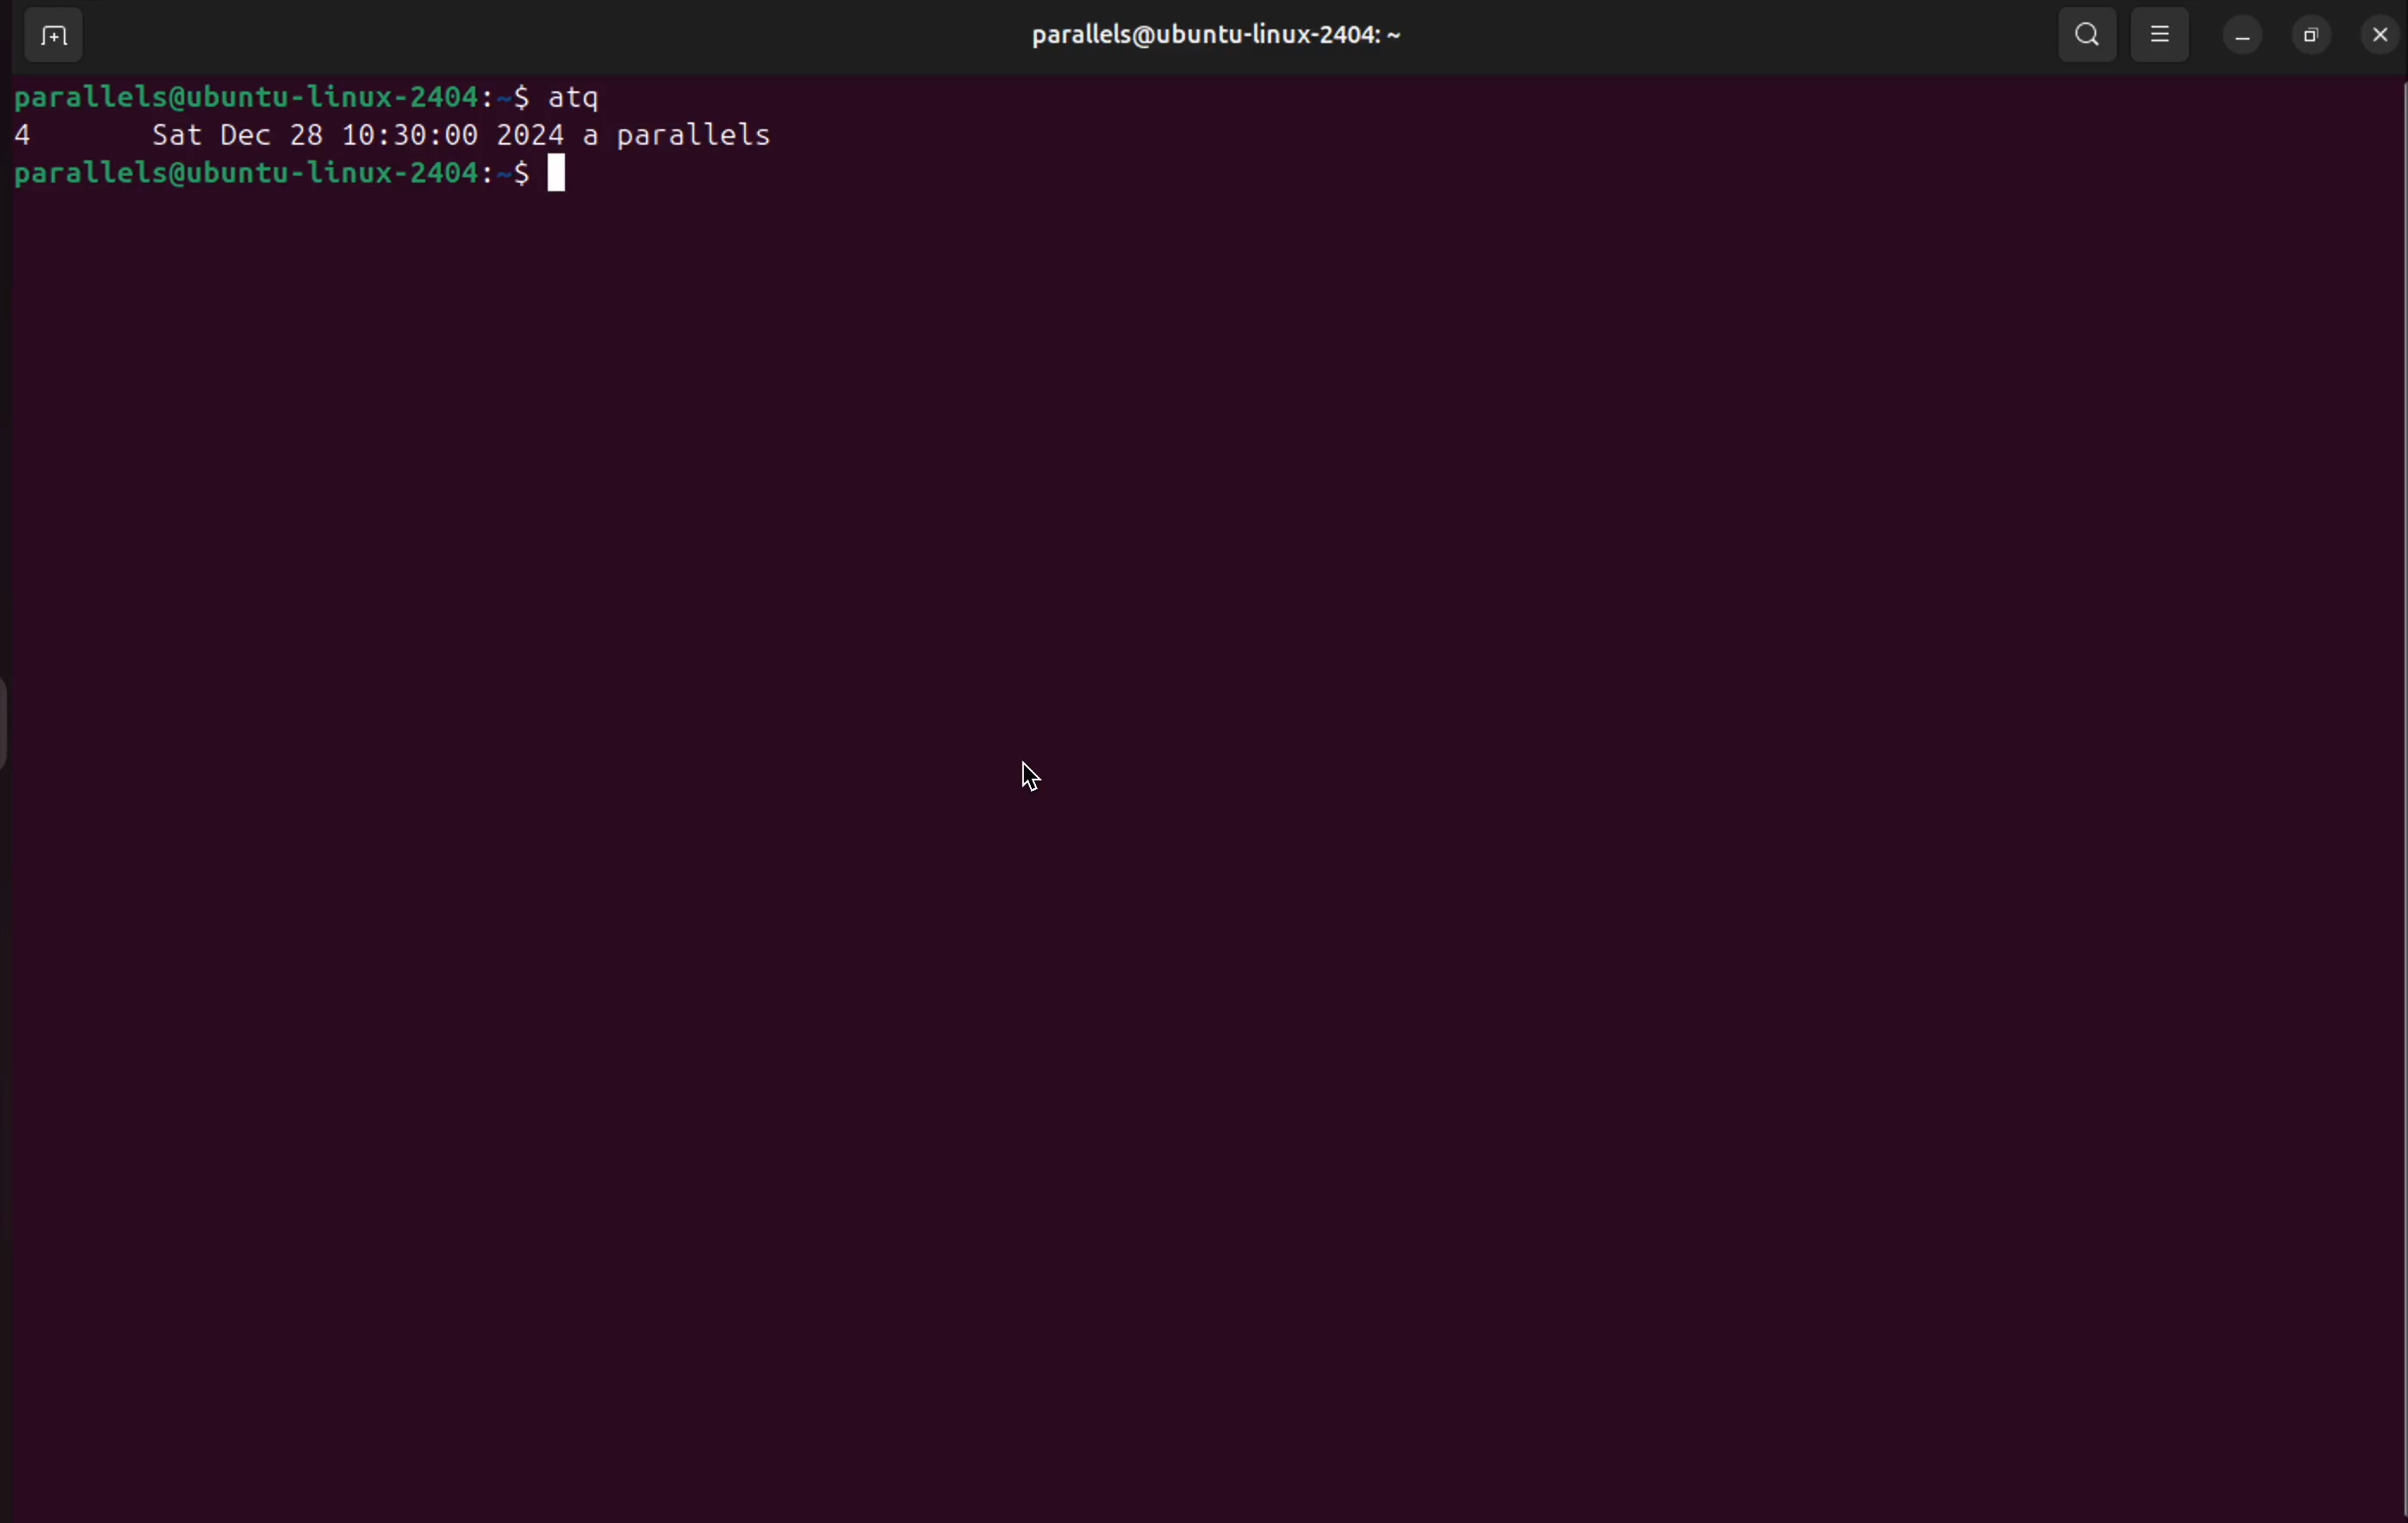 Image resolution: width=2408 pixels, height=1523 pixels. Describe the element at coordinates (2377, 30) in the screenshot. I see `close` at that location.